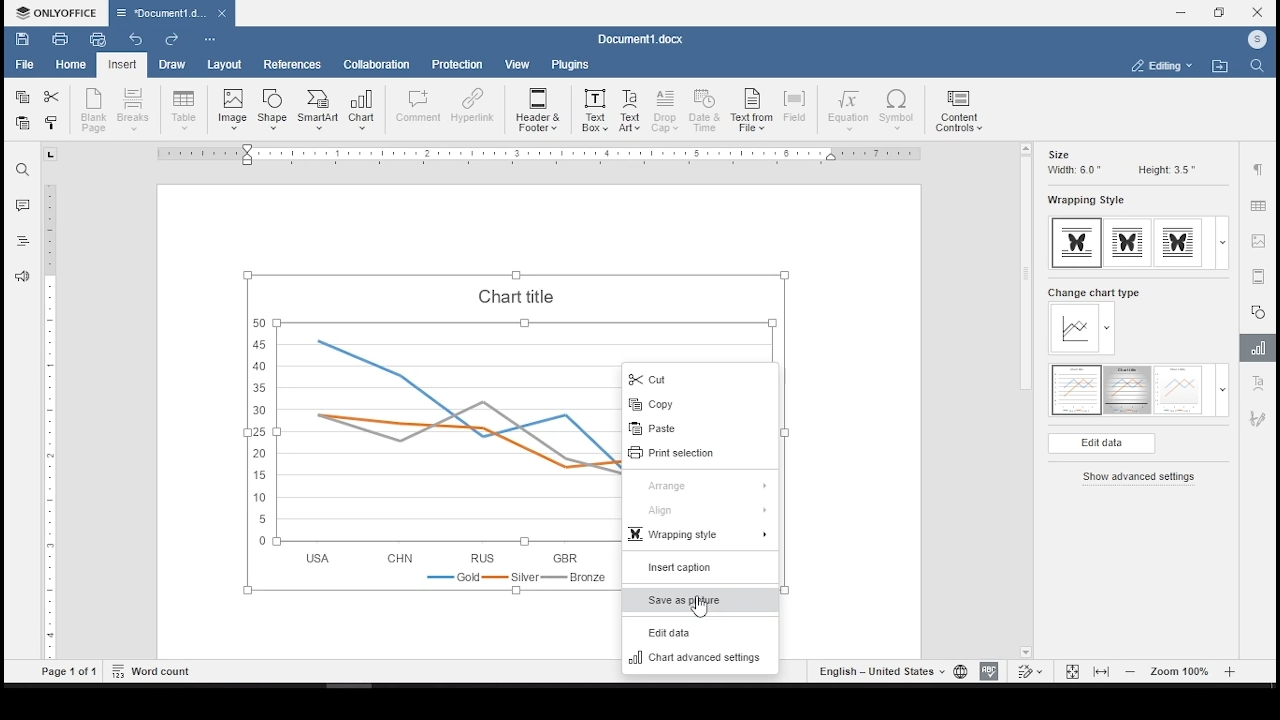 The image size is (1280, 720). Describe the element at coordinates (1258, 276) in the screenshot. I see `audio or video settings` at that location.